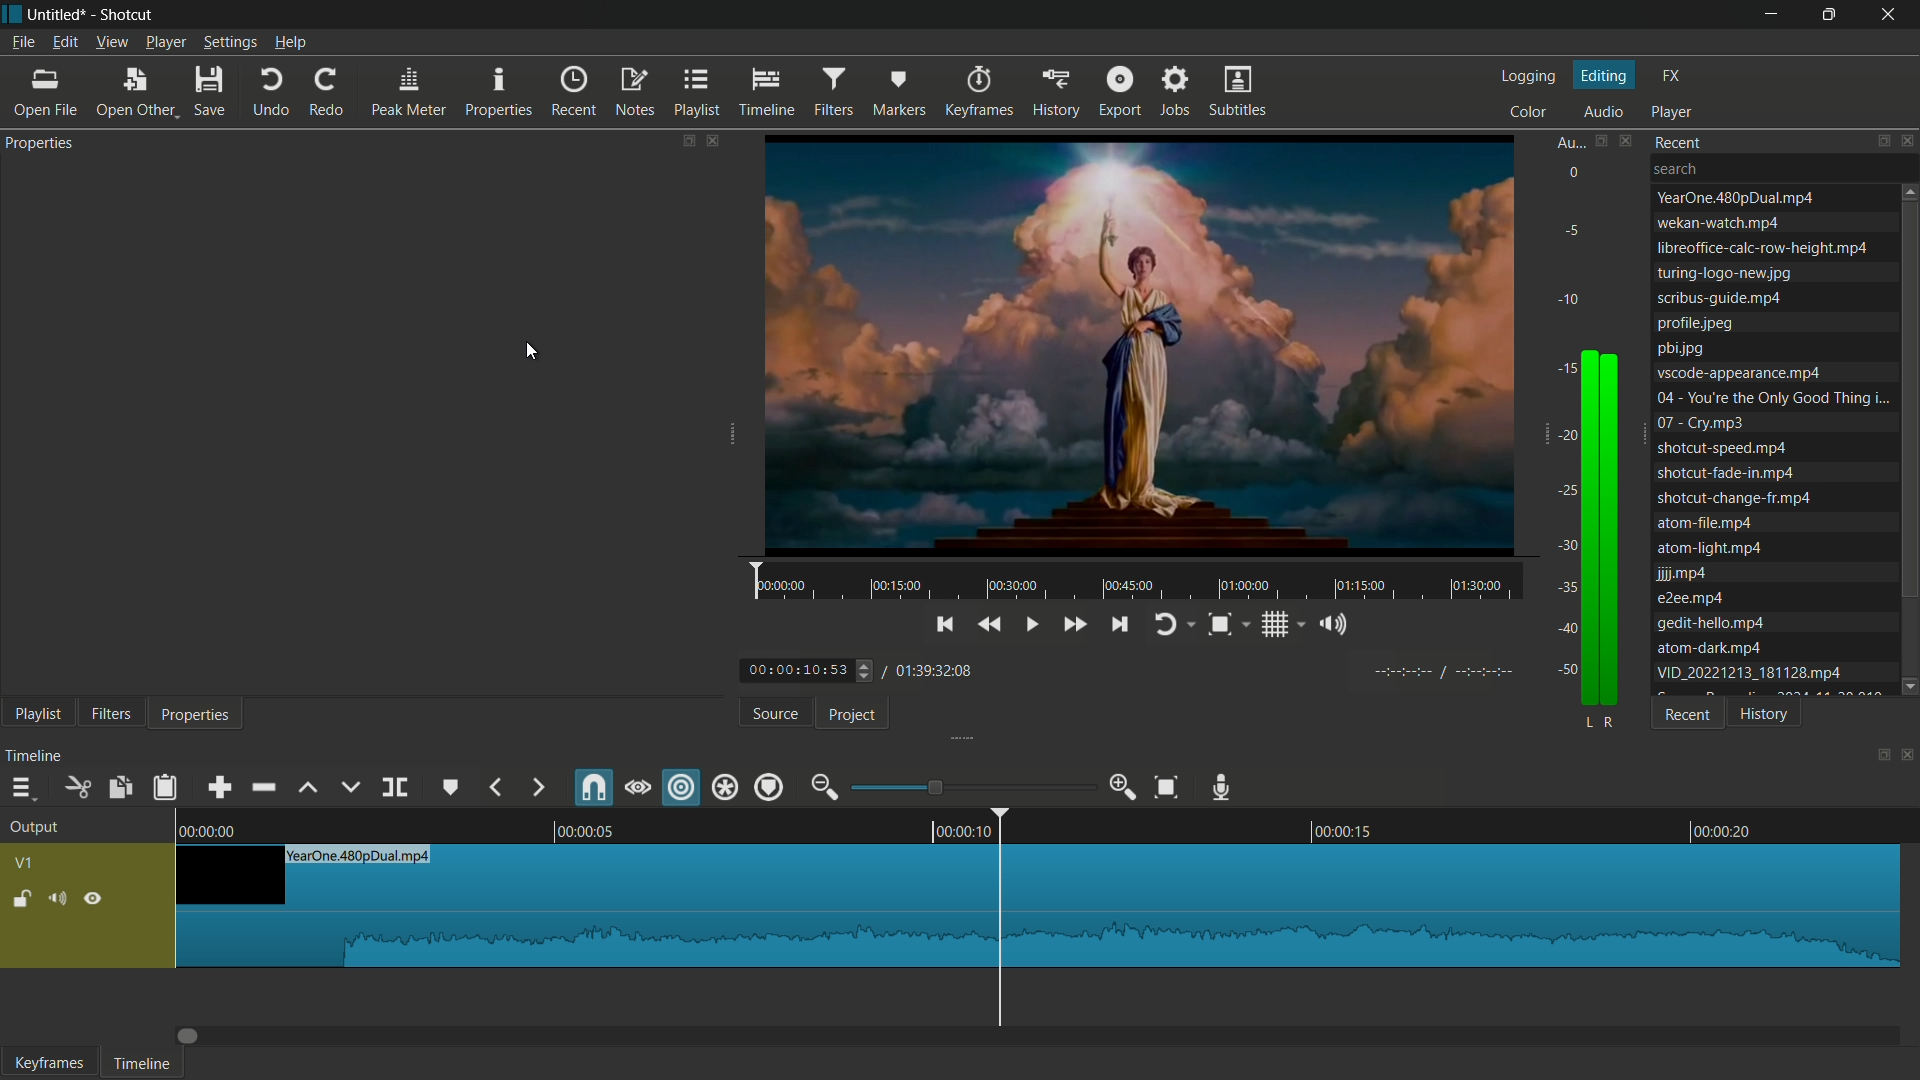  I want to click on file menu, so click(23, 42).